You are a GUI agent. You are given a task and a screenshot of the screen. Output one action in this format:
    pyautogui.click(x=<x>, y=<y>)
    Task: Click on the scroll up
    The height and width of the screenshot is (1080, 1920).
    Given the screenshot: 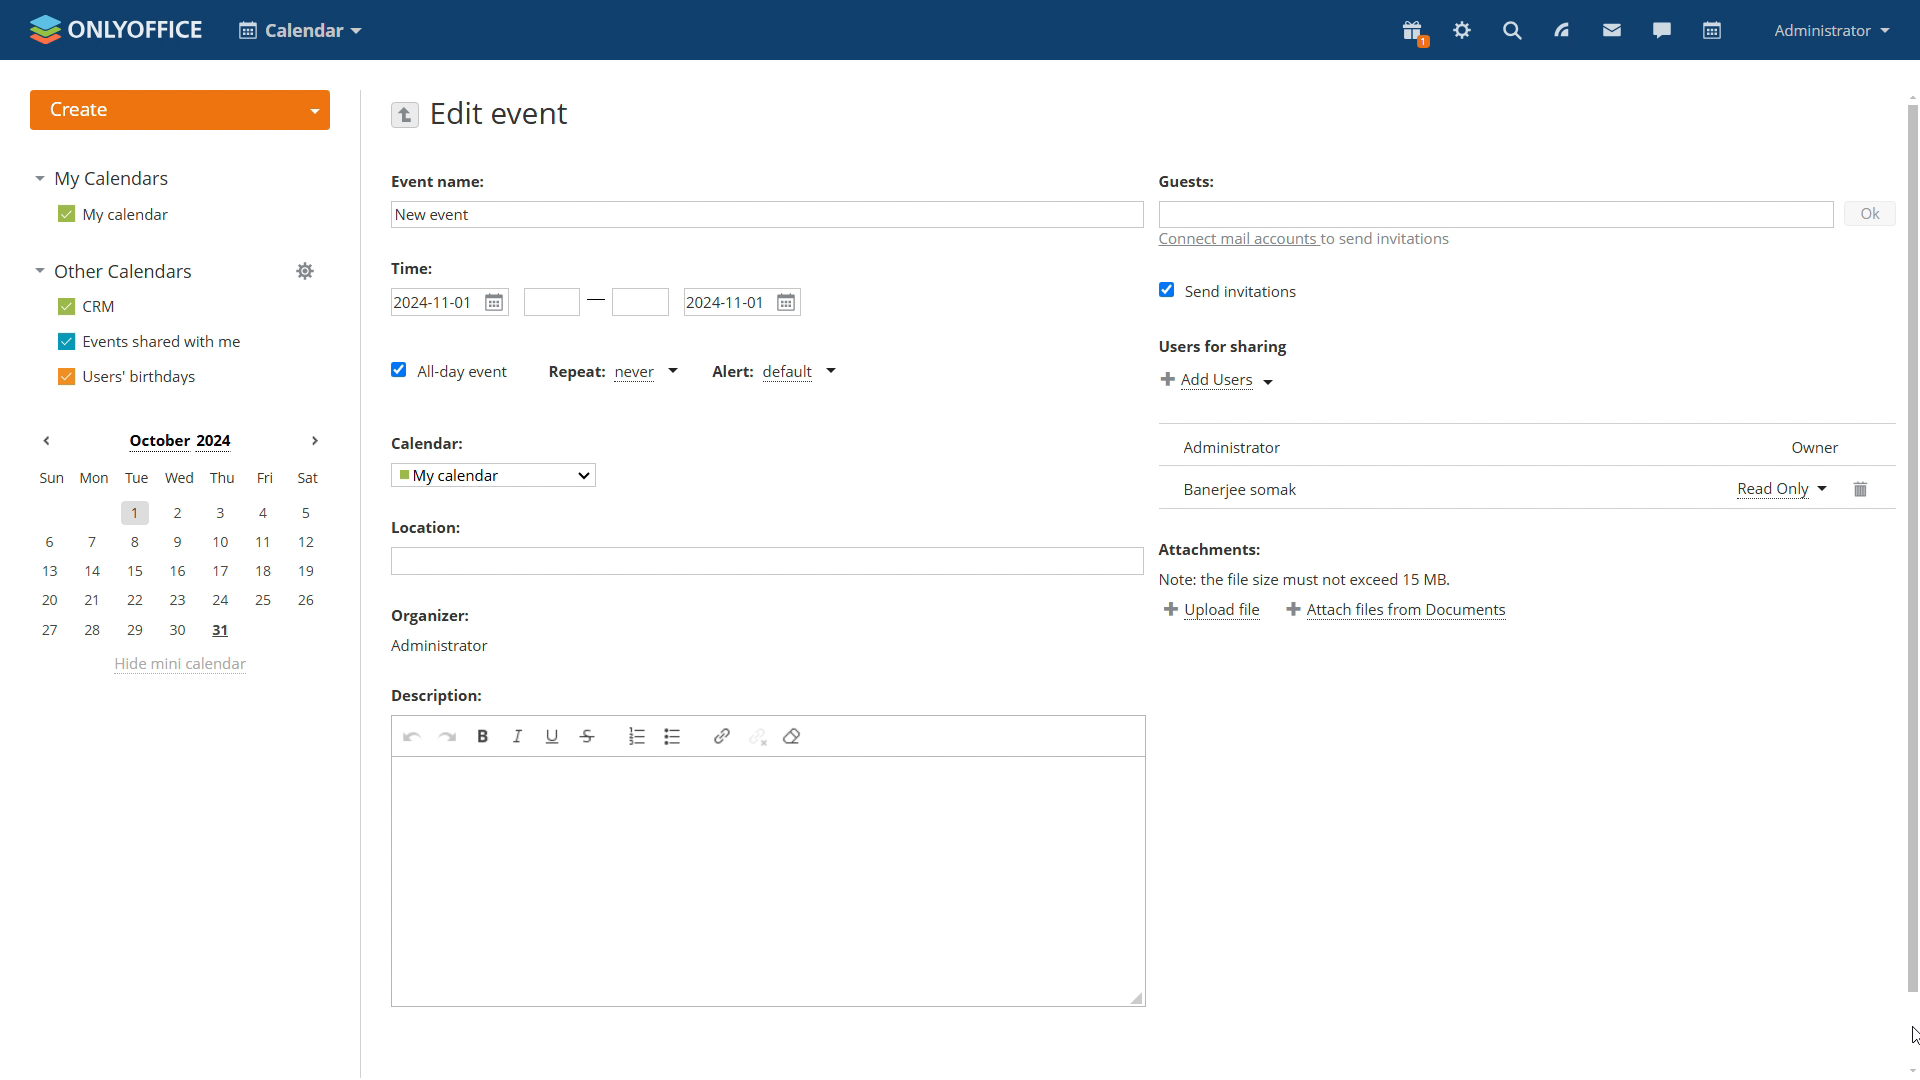 What is the action you would take?
    pyautogui.click(x=1911, y=96)
    